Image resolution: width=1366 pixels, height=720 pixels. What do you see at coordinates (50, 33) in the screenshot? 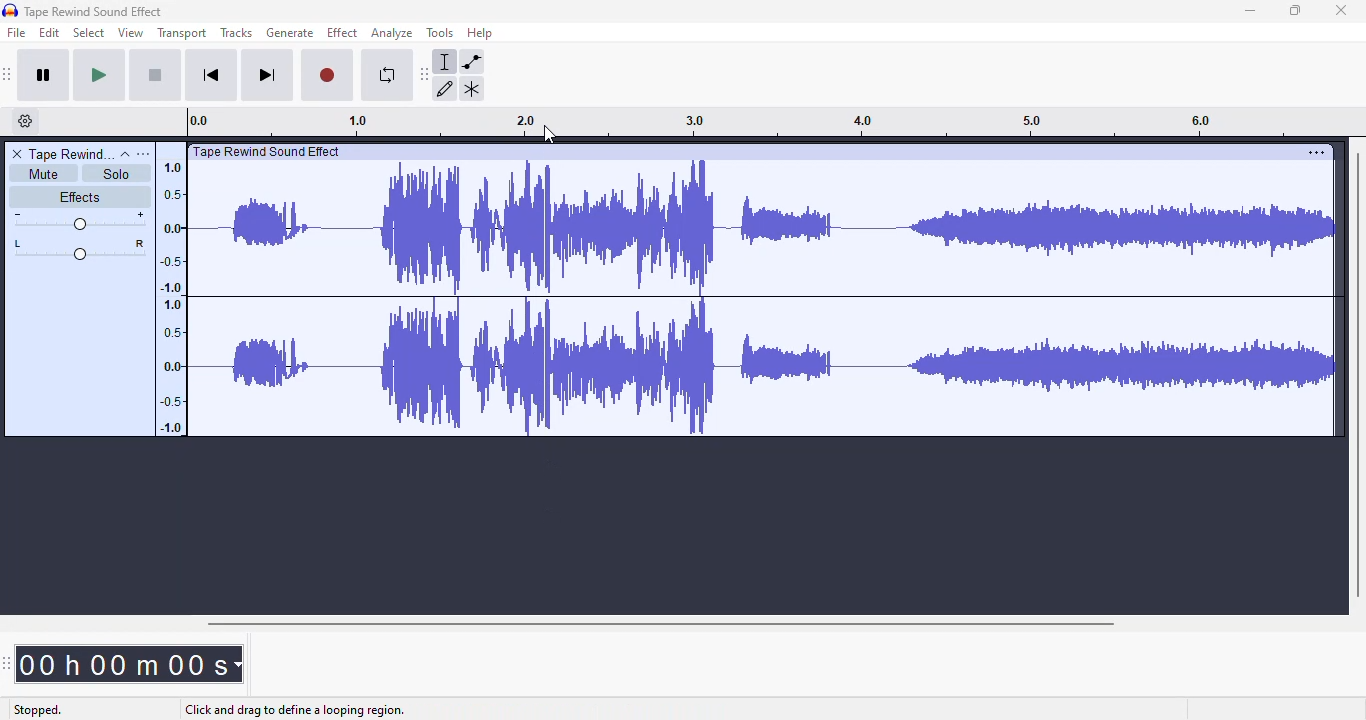
I see `edit` at bounding box center [50, 33].